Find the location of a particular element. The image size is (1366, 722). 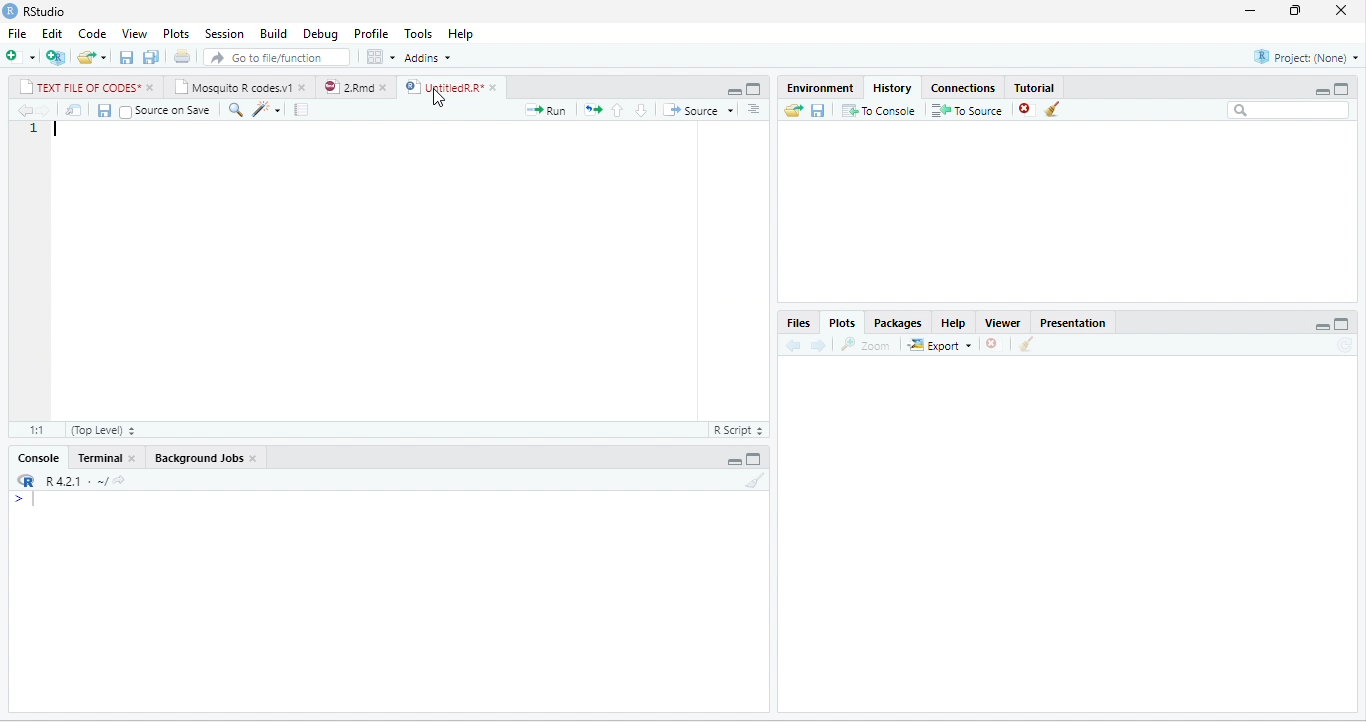

clear is located at coordinates (1053, 109).